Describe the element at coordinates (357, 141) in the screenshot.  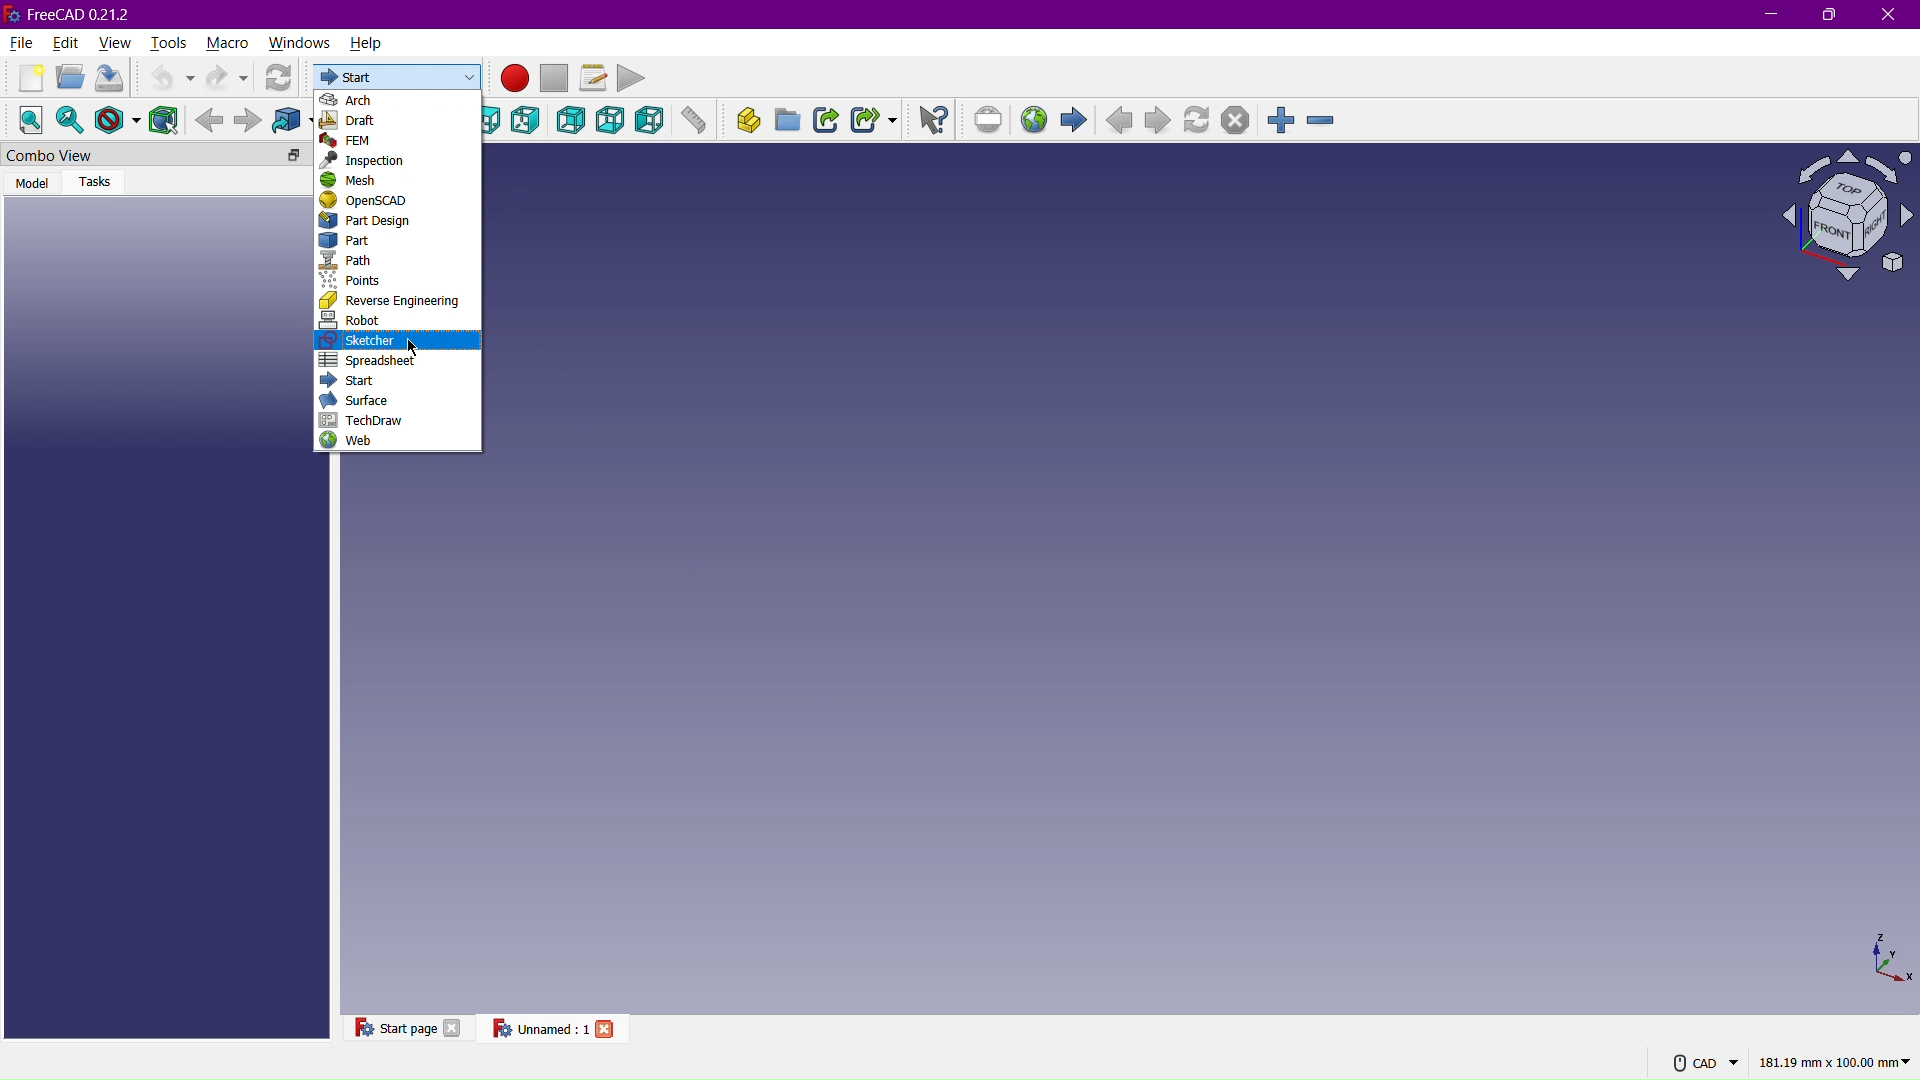
I see `FEM` at that location.